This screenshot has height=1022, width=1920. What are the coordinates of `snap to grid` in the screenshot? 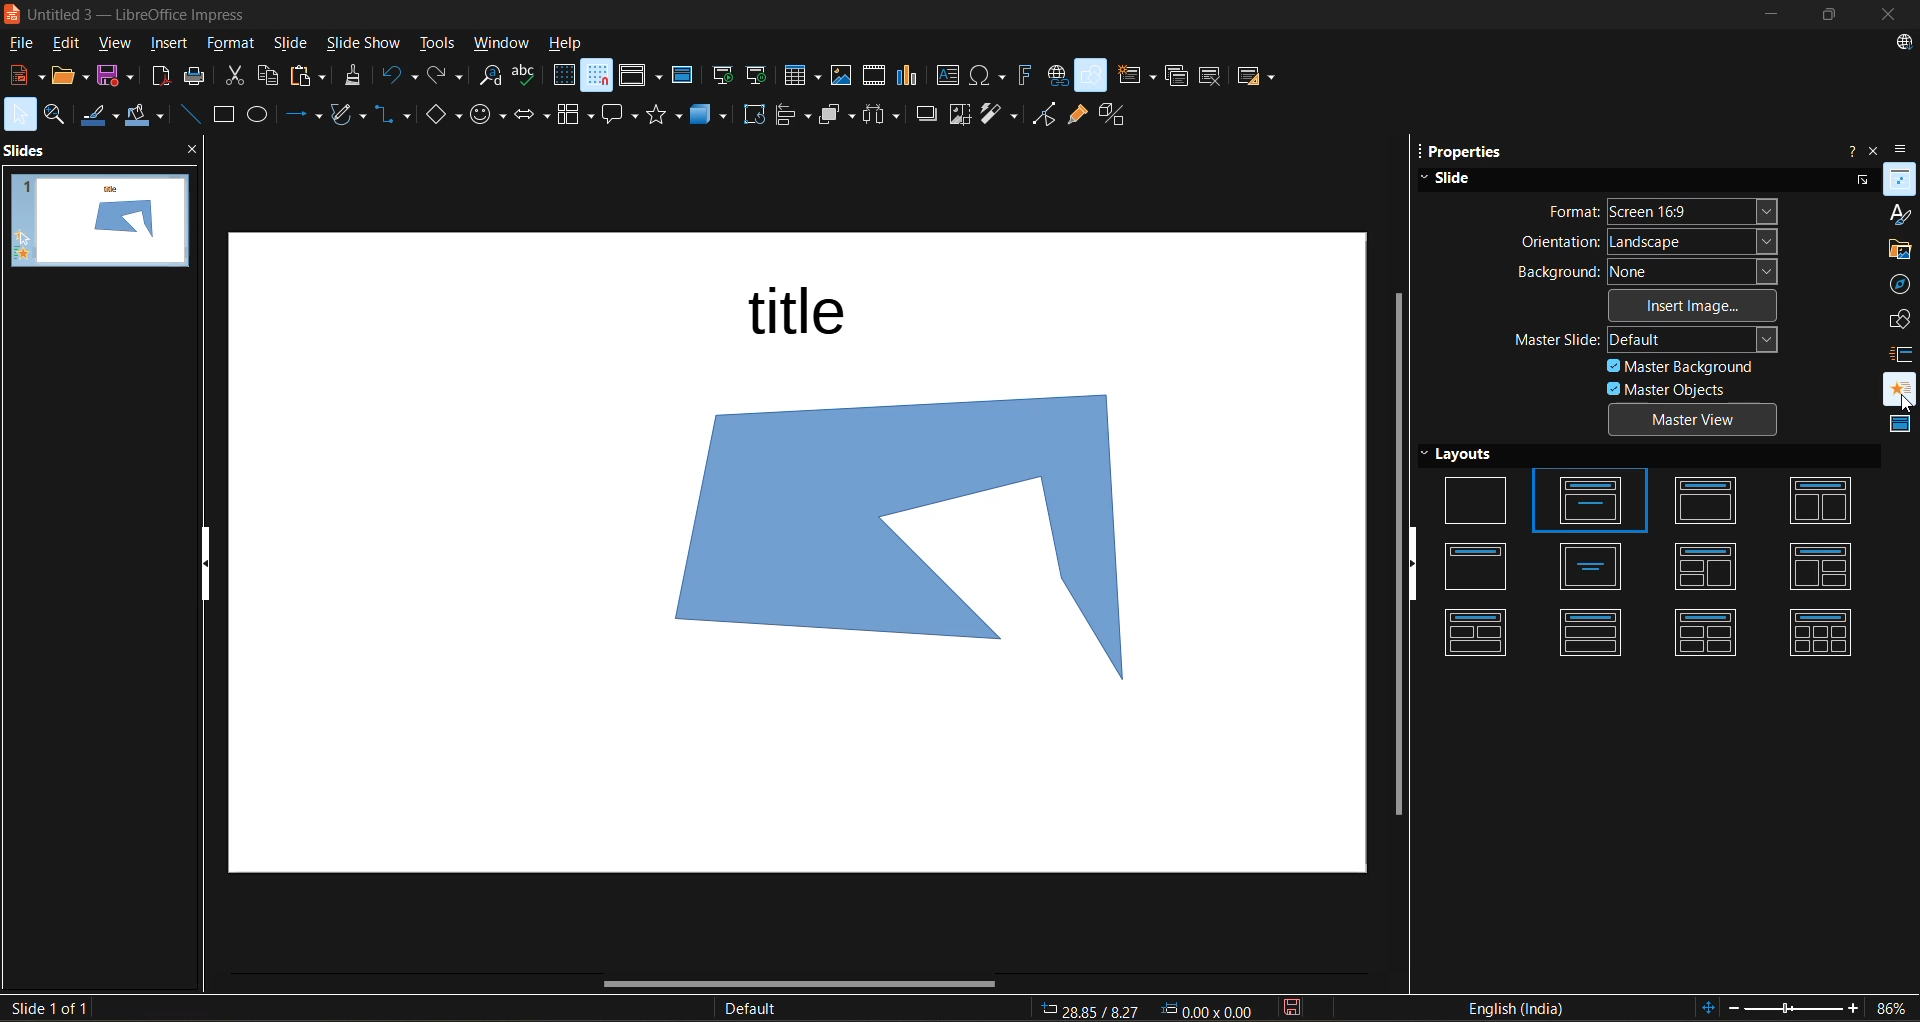 It's located at (595, 77).